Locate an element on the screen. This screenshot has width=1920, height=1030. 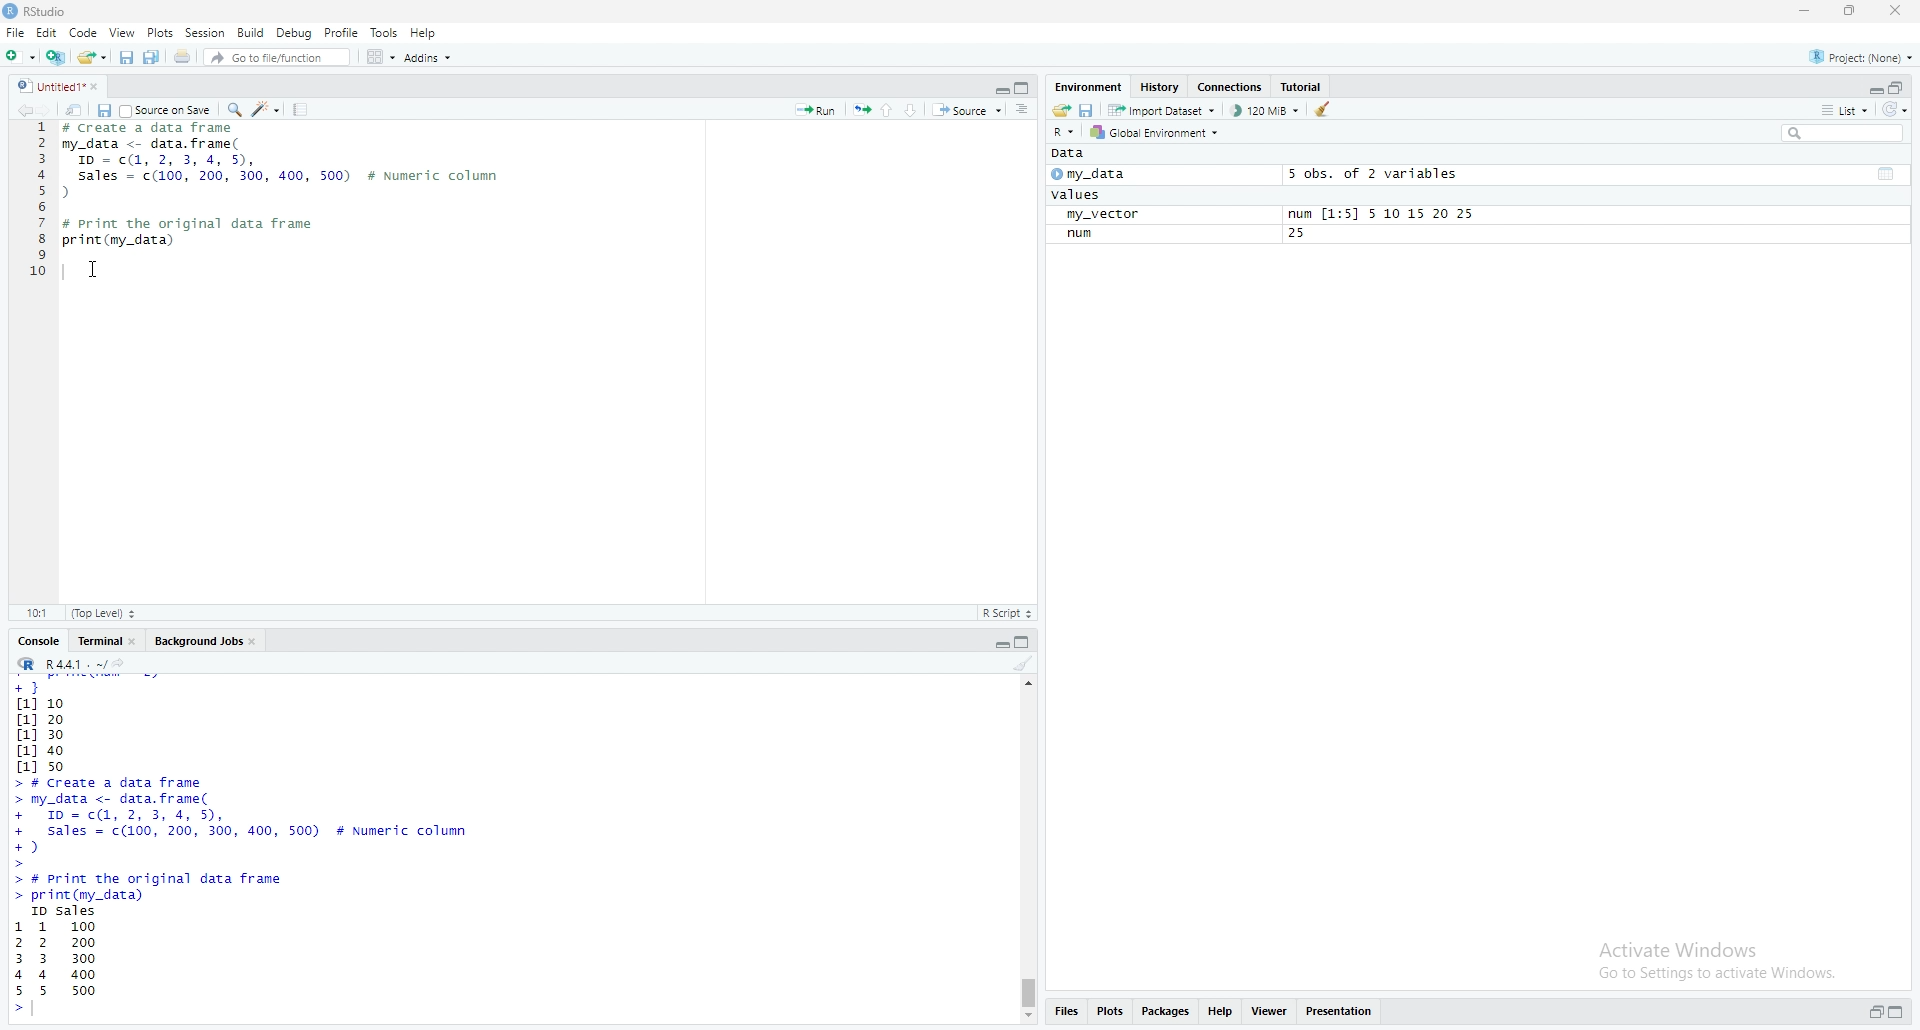
presentation is located at coordinates (1343, 1015).